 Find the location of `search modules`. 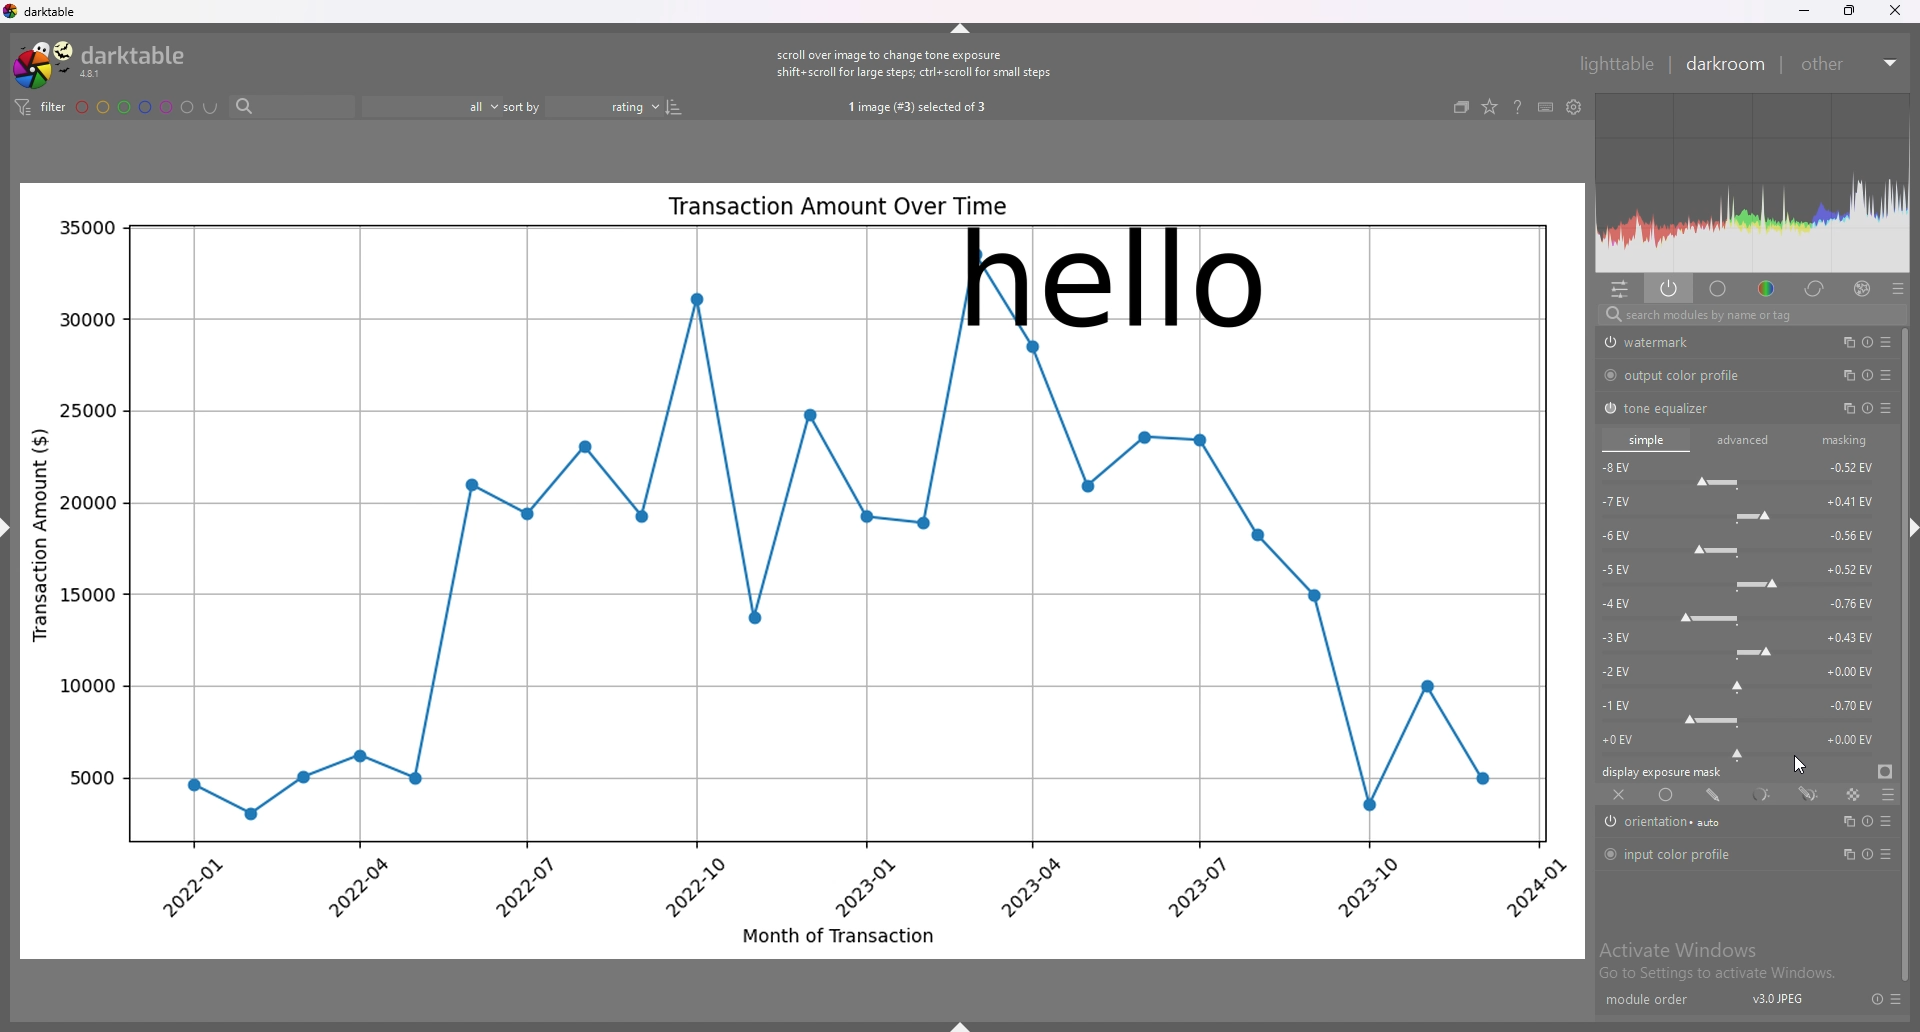

search modules is located at coordinates (1750, 315).